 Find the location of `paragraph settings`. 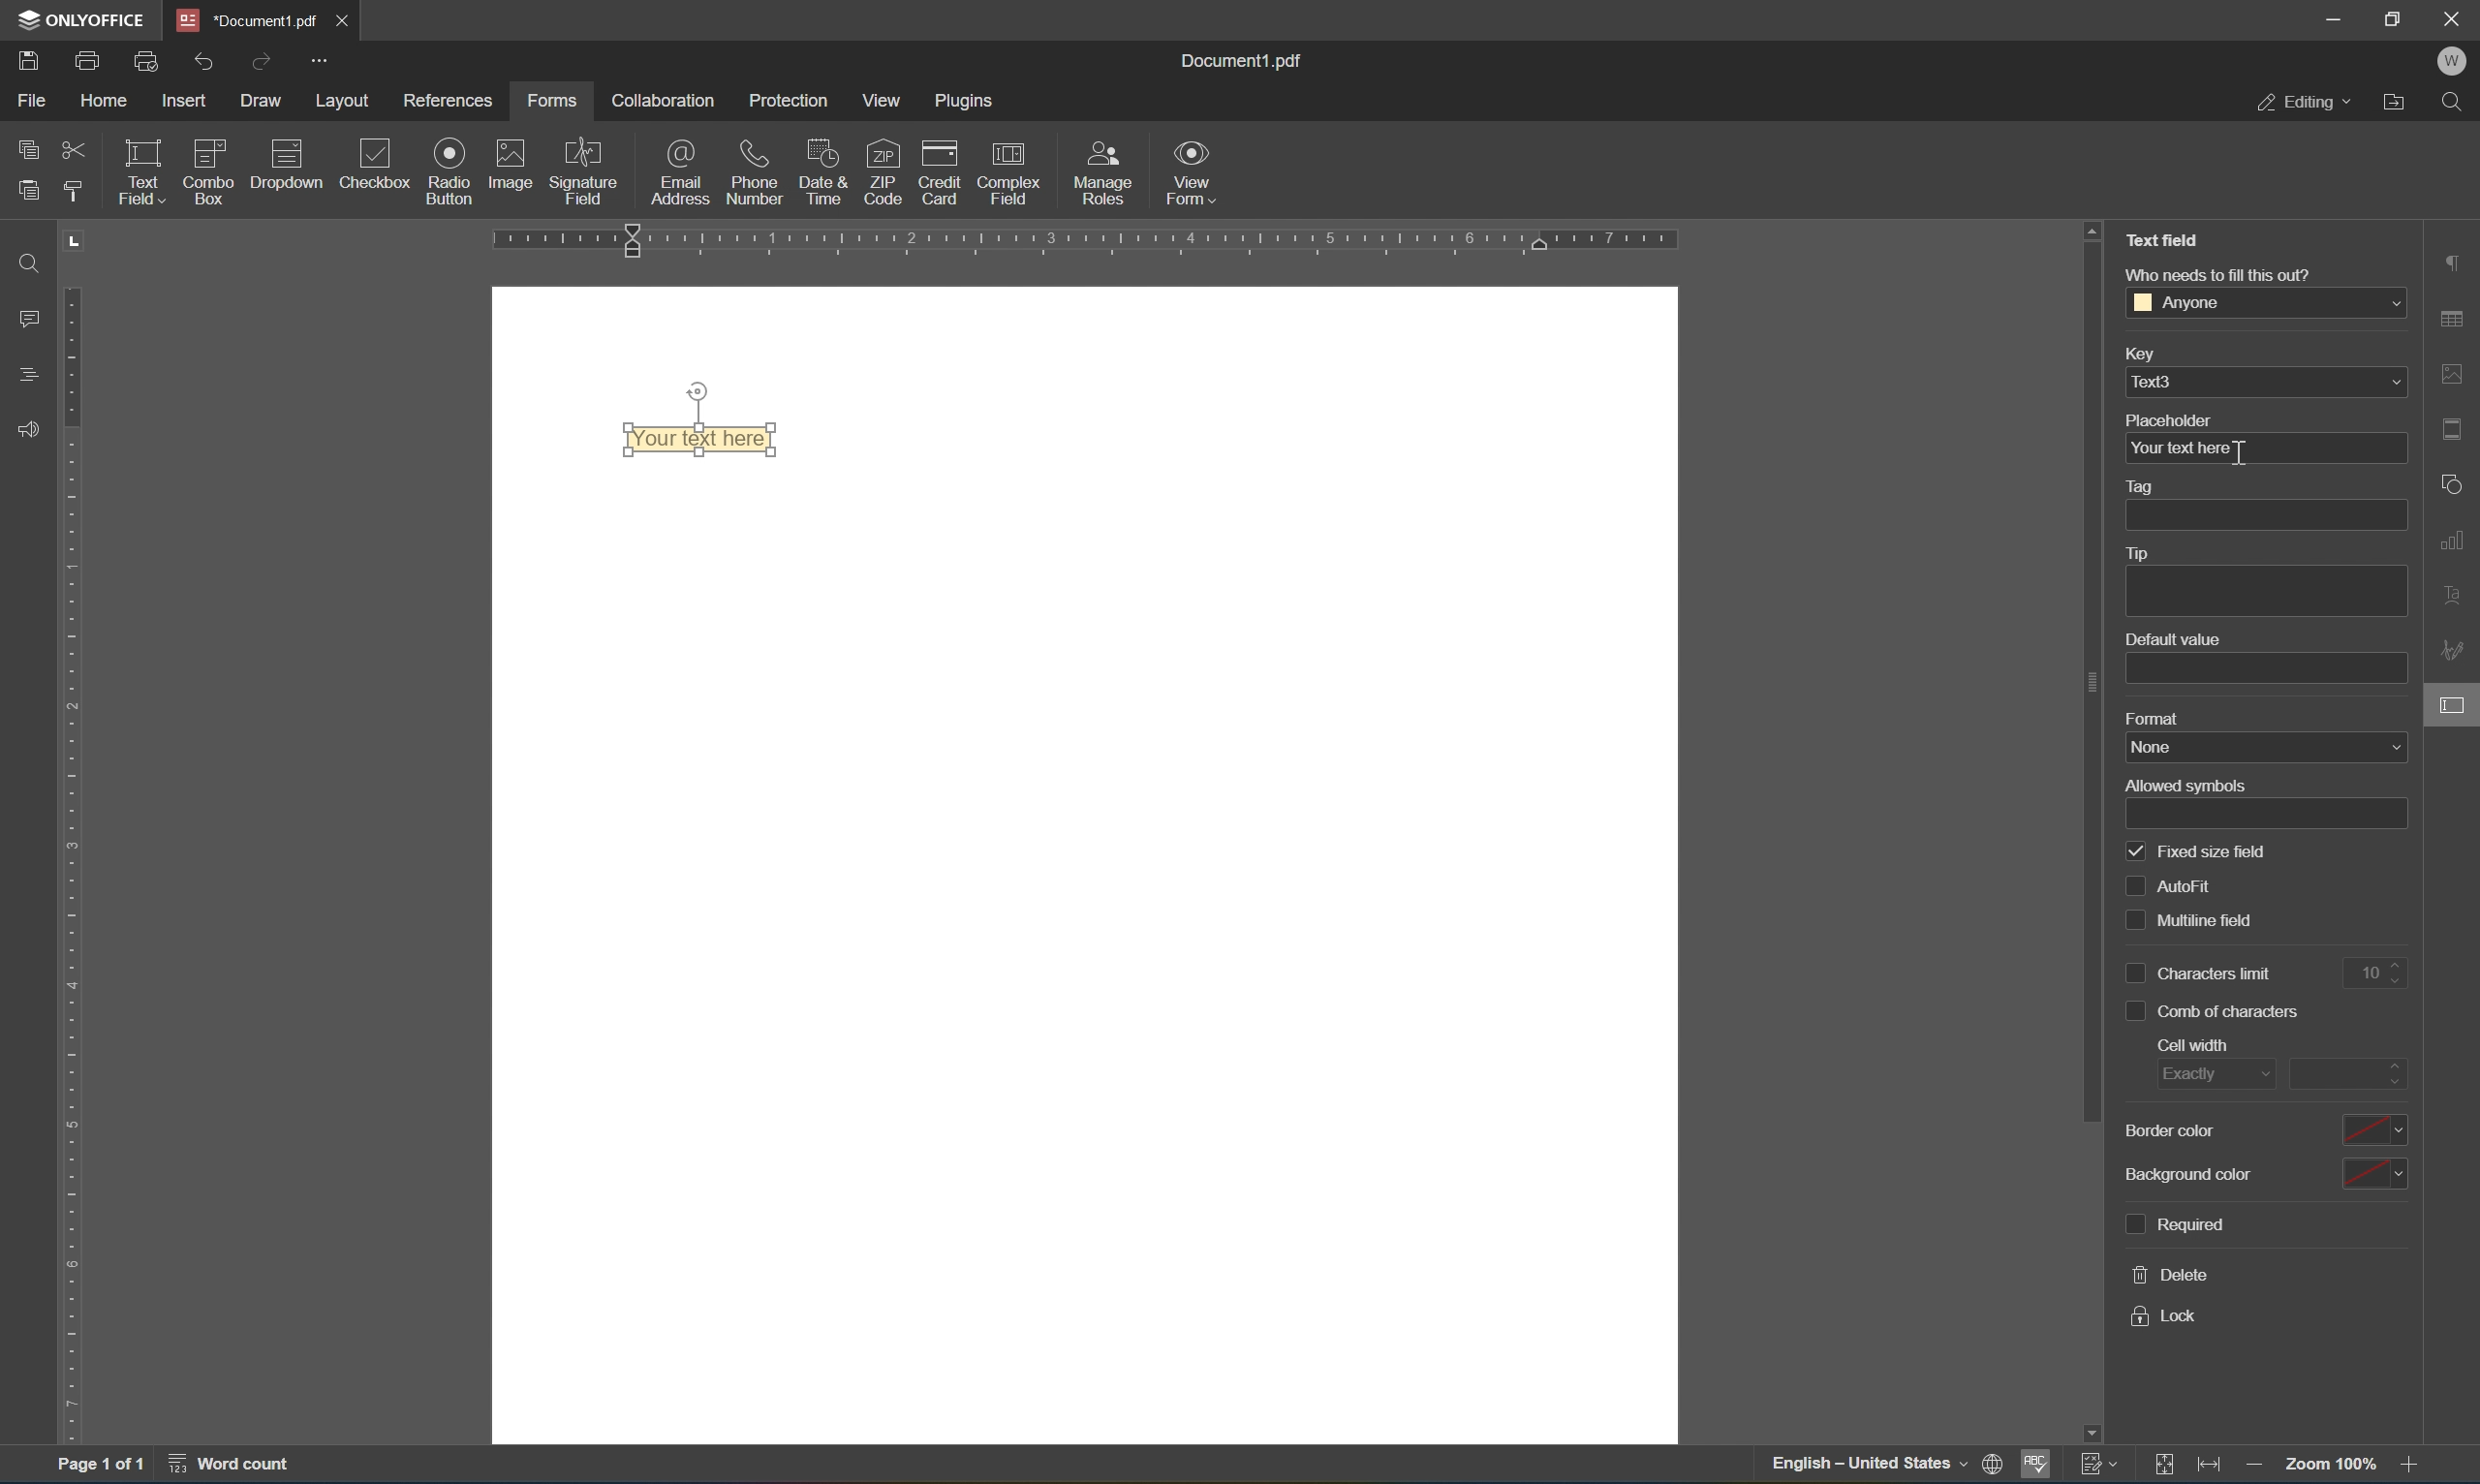

paragraph settings is located at coordinates (2458, 264).